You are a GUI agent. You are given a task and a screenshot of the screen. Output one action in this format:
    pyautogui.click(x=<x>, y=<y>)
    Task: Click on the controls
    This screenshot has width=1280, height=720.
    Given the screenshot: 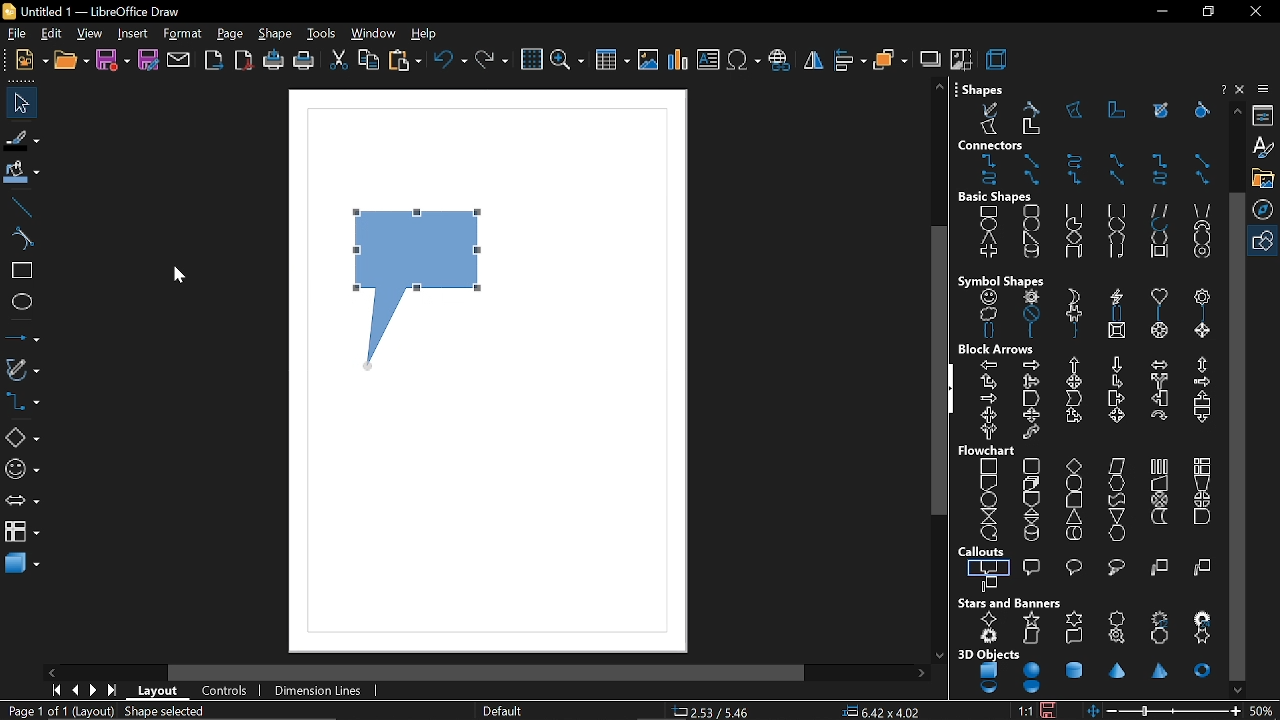 What is the action you would take?
    pyautogui.click(x=223, y=692)
    